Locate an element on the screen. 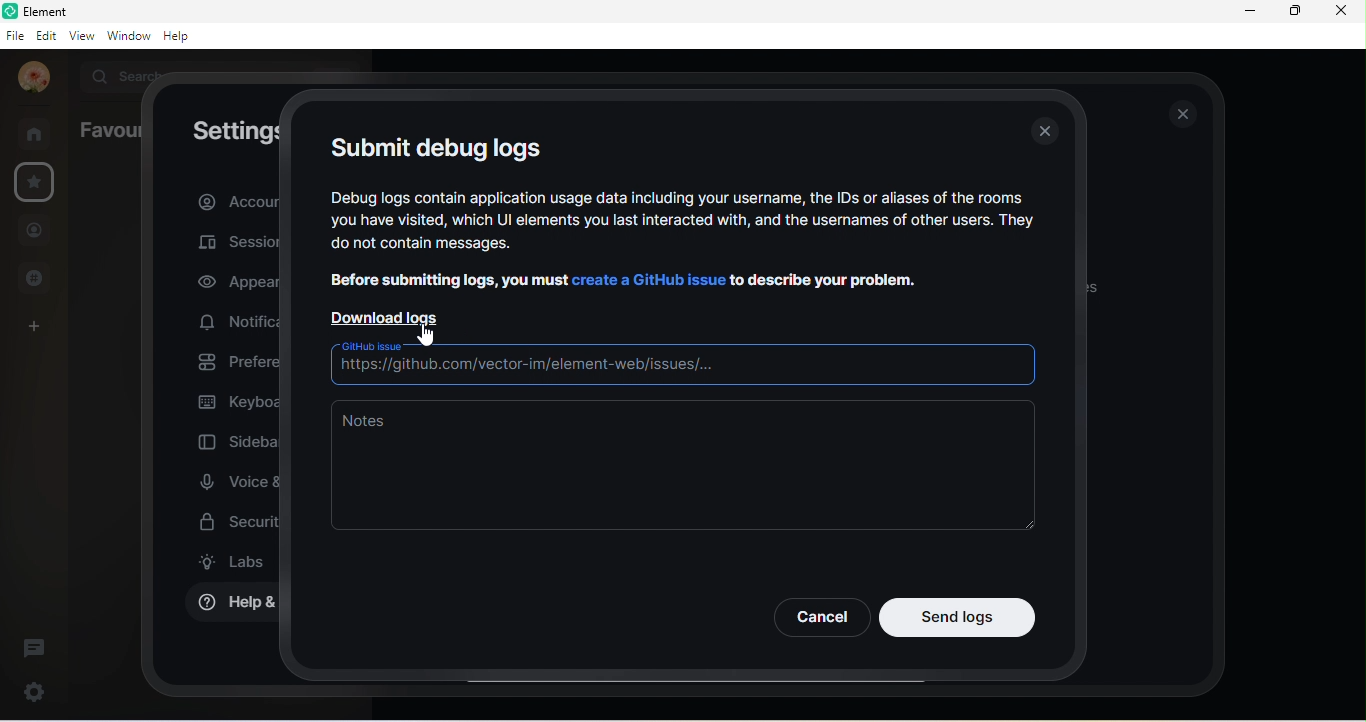 This screenshot has height=722, width=1366. view is located at coordinates (80, 38).